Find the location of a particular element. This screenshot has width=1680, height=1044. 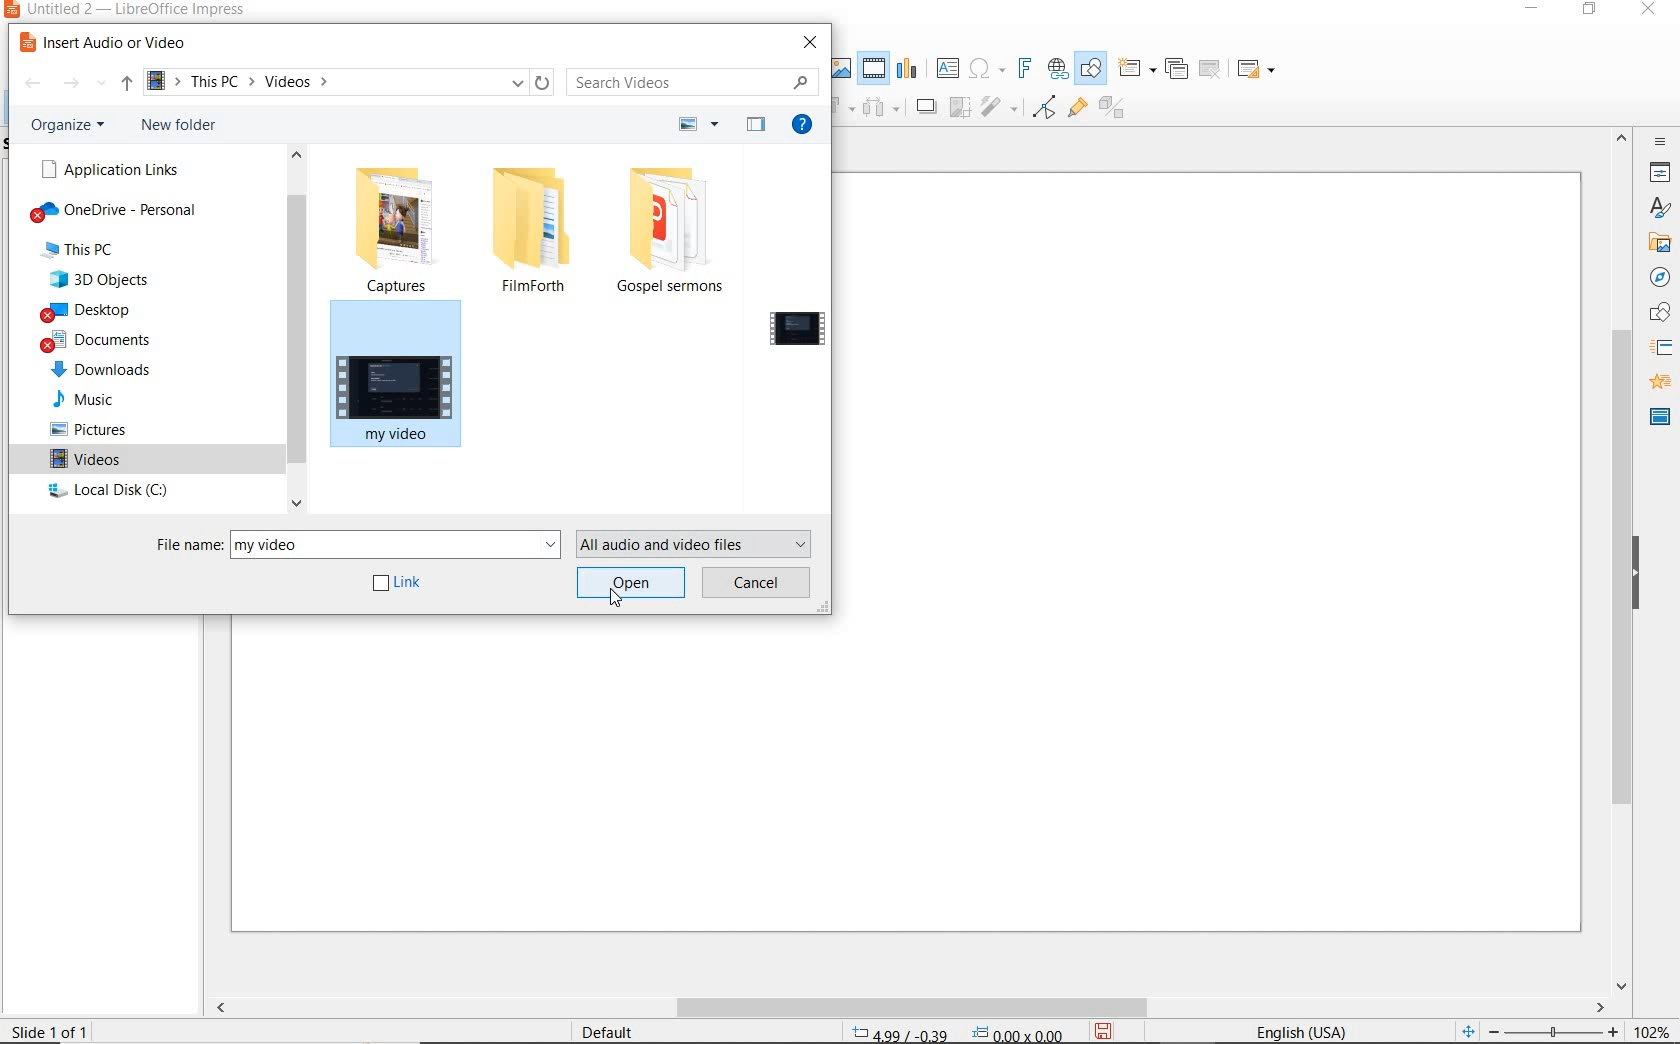

SLIDE LAYOUT is located at coordinates (1256, 69).